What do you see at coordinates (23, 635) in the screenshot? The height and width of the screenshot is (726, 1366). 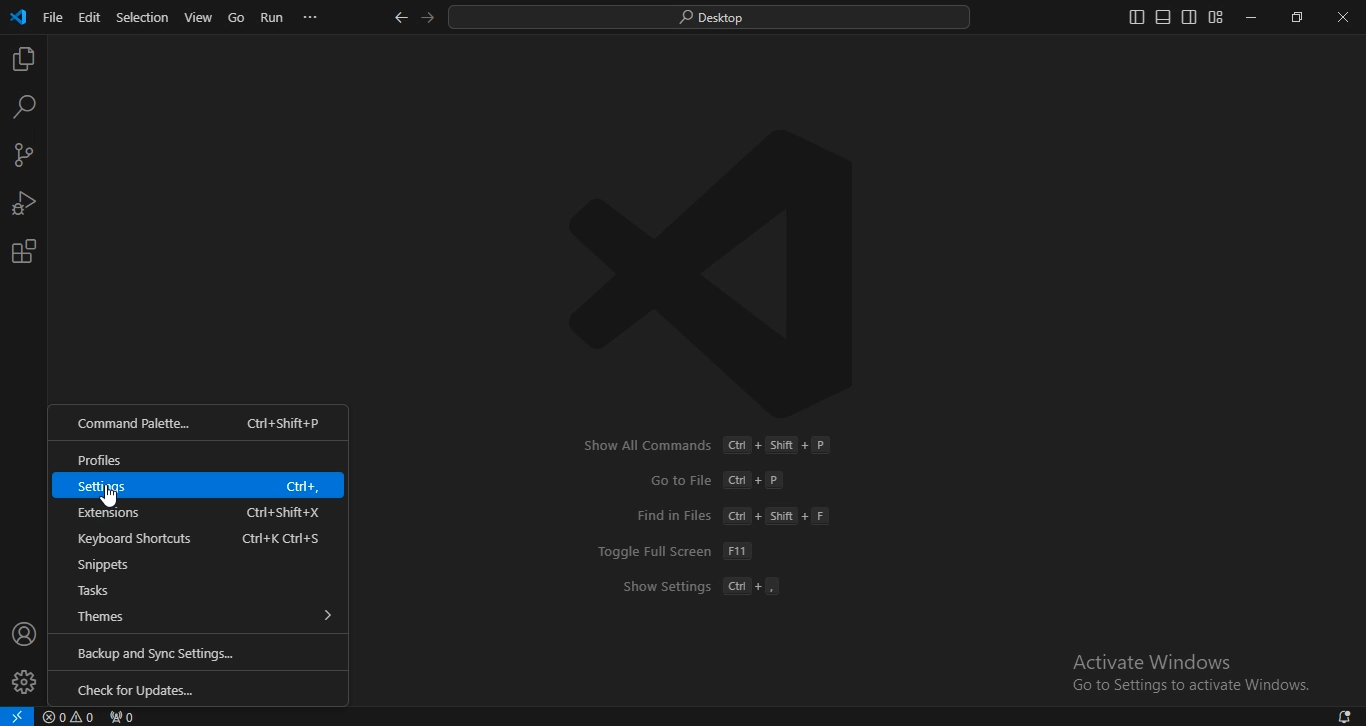 I see `account` at bounding box center [23, 635].